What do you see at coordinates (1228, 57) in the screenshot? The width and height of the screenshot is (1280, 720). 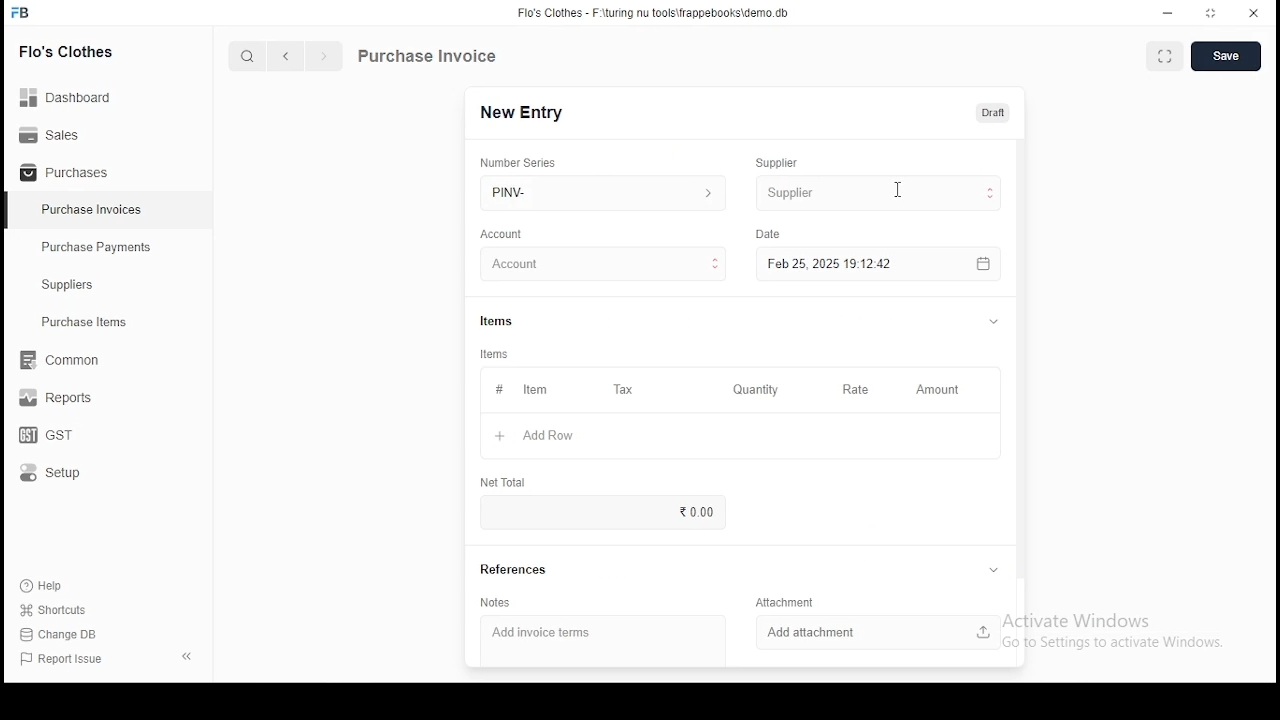 I see `create` at bounding box center [1228, 57].